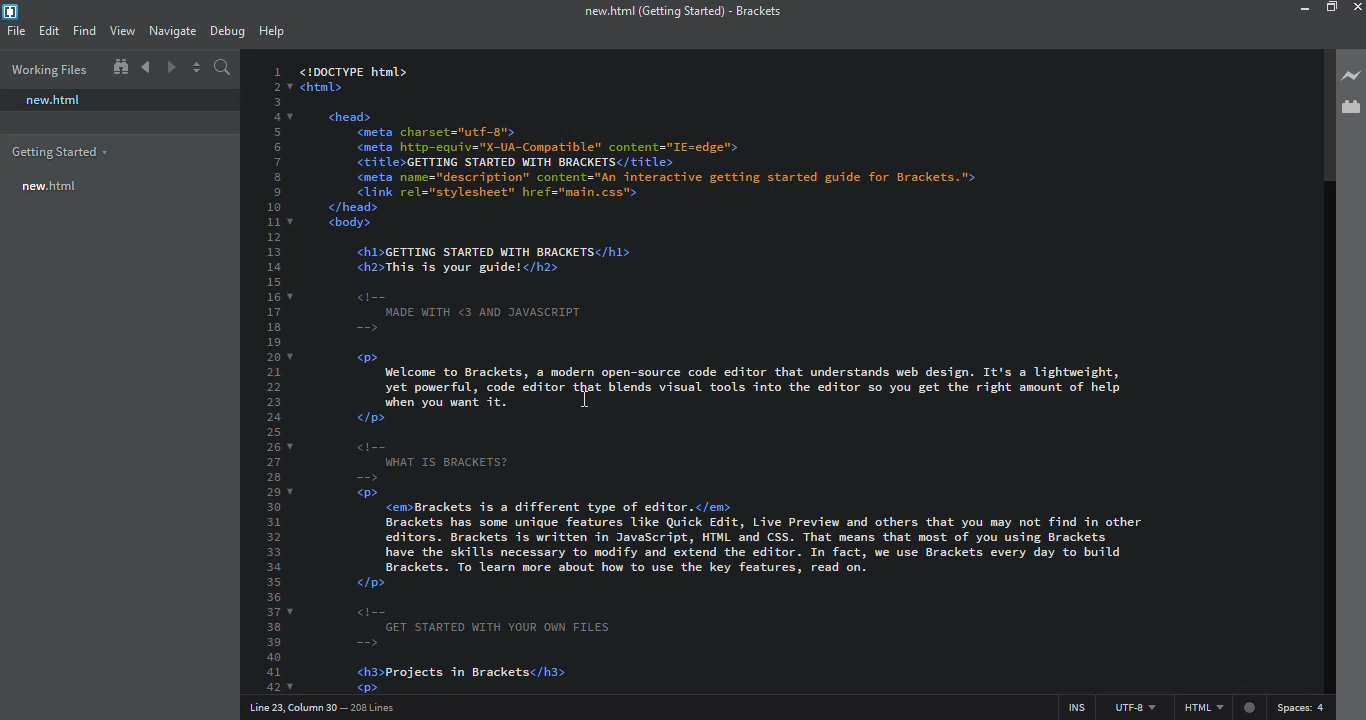 Image resolution: width=1366 pixels, height=720 pixels. I want to click on html, so click(1214, 708).